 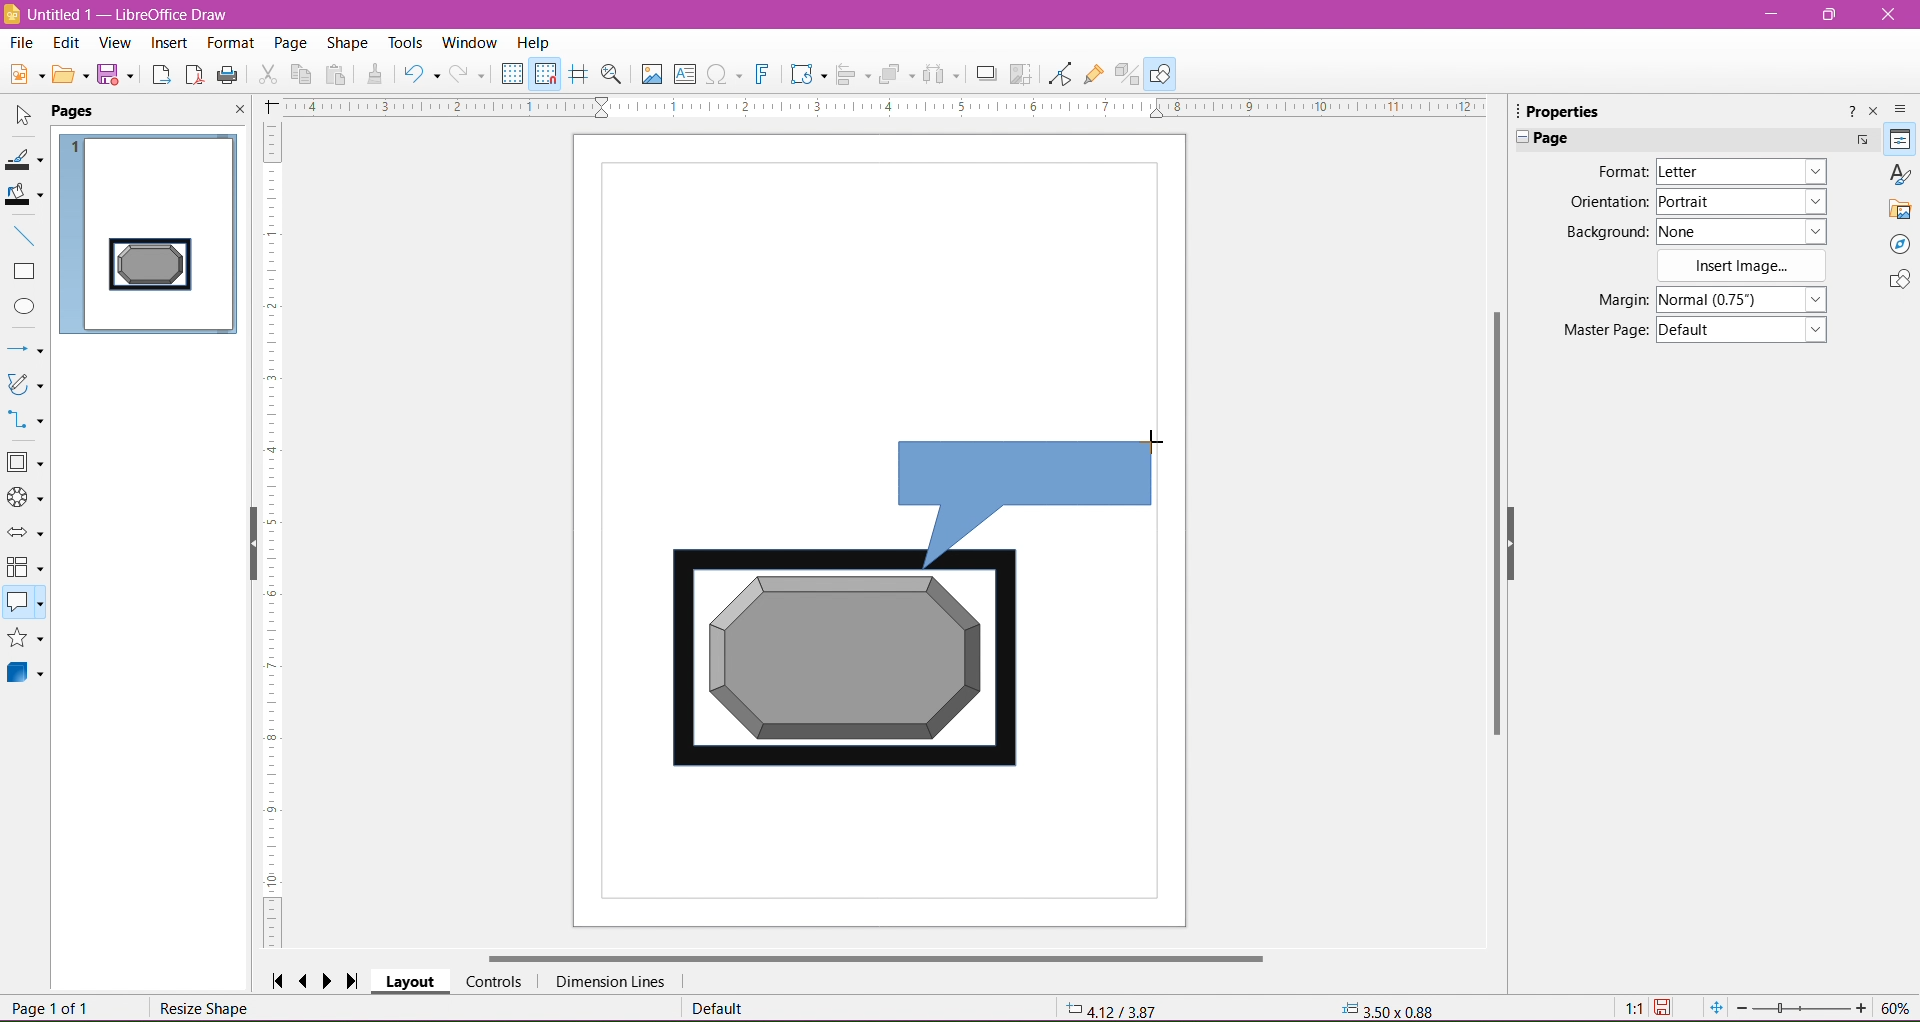 I want to click on Insert Fontwork Text, so click(x=764, y=76).